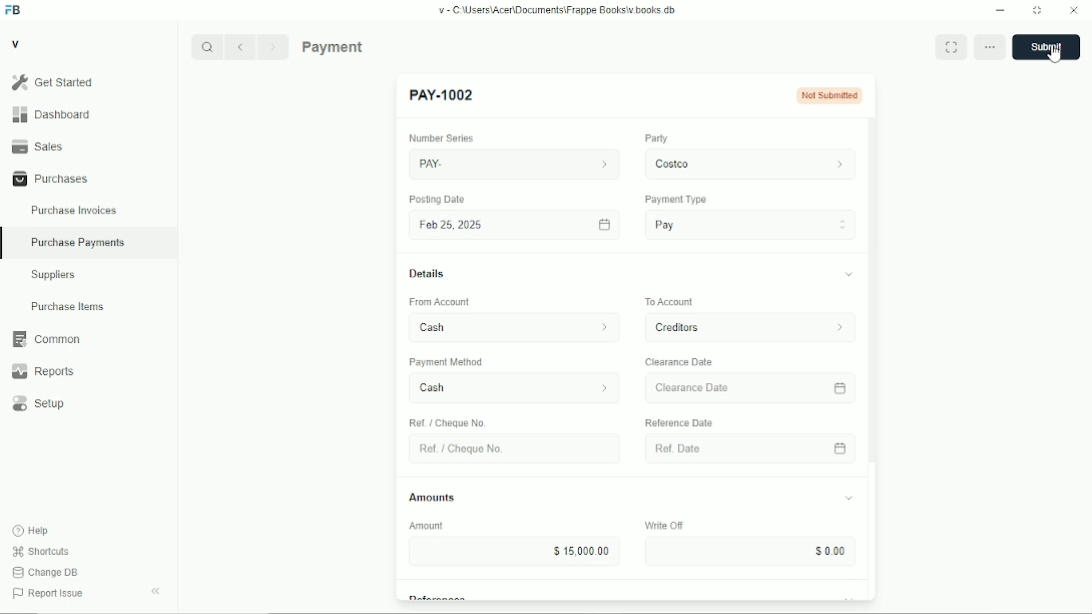  I want to click on costco, so click(751, 162).